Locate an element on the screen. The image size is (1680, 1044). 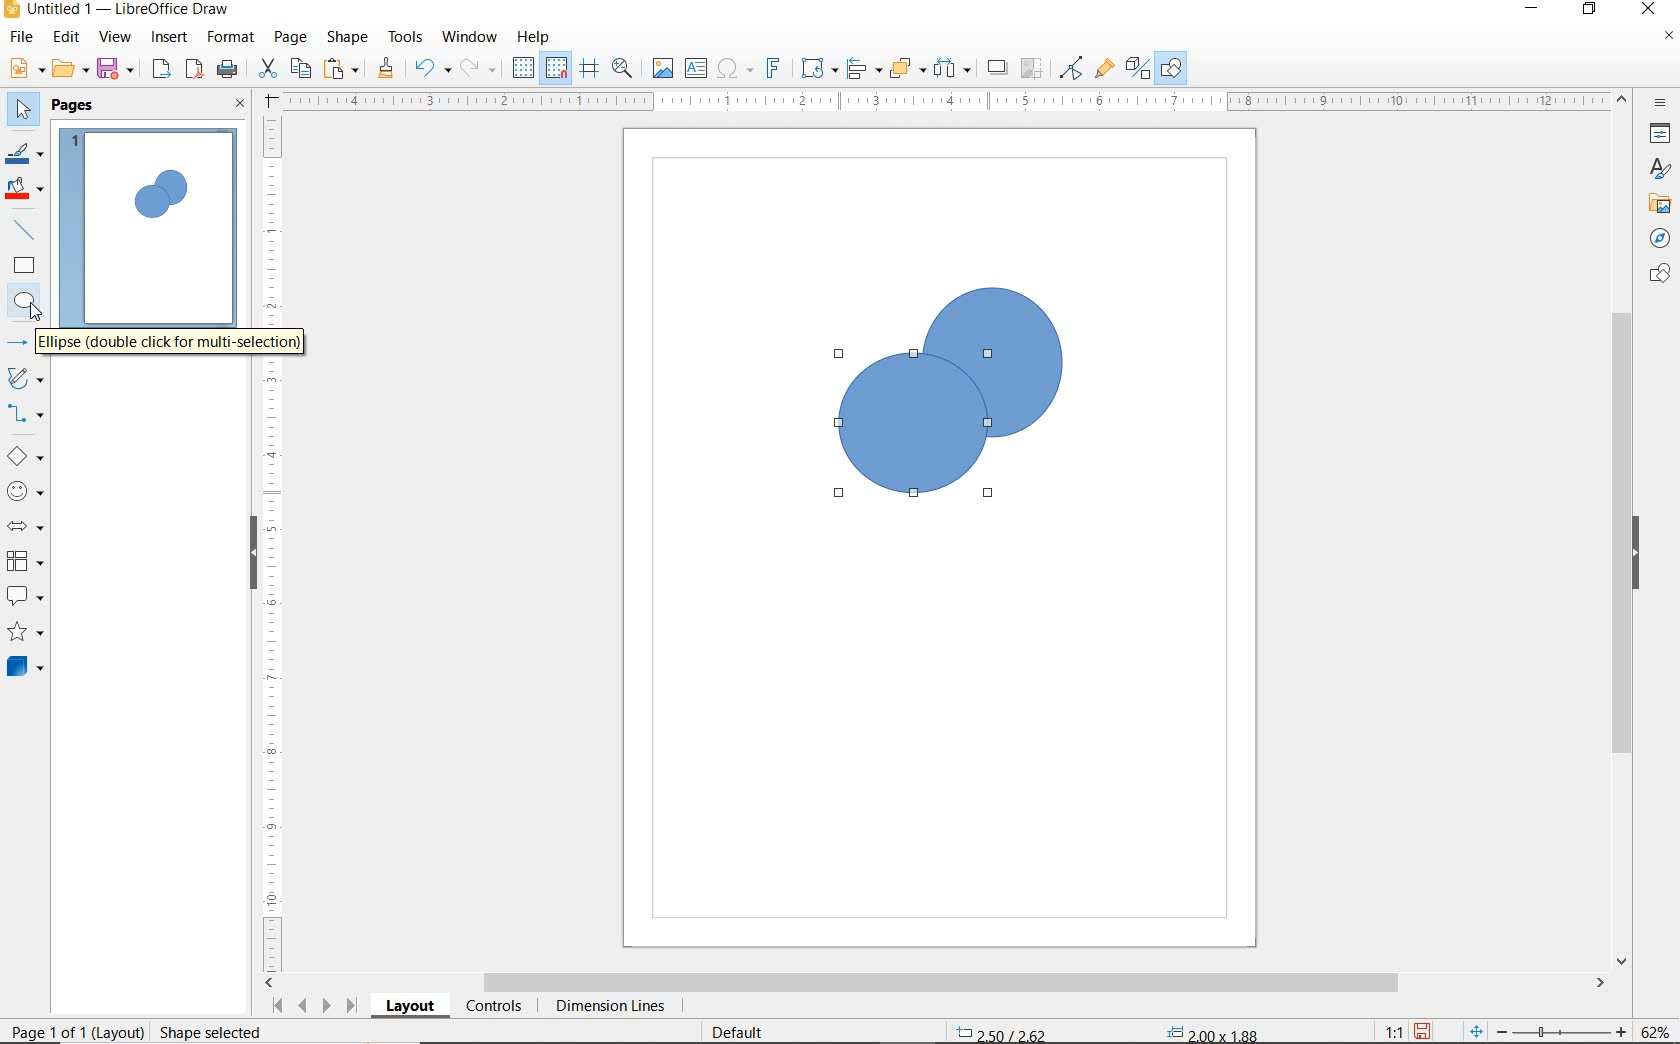
INSERT is located at coordinates (172, 39).